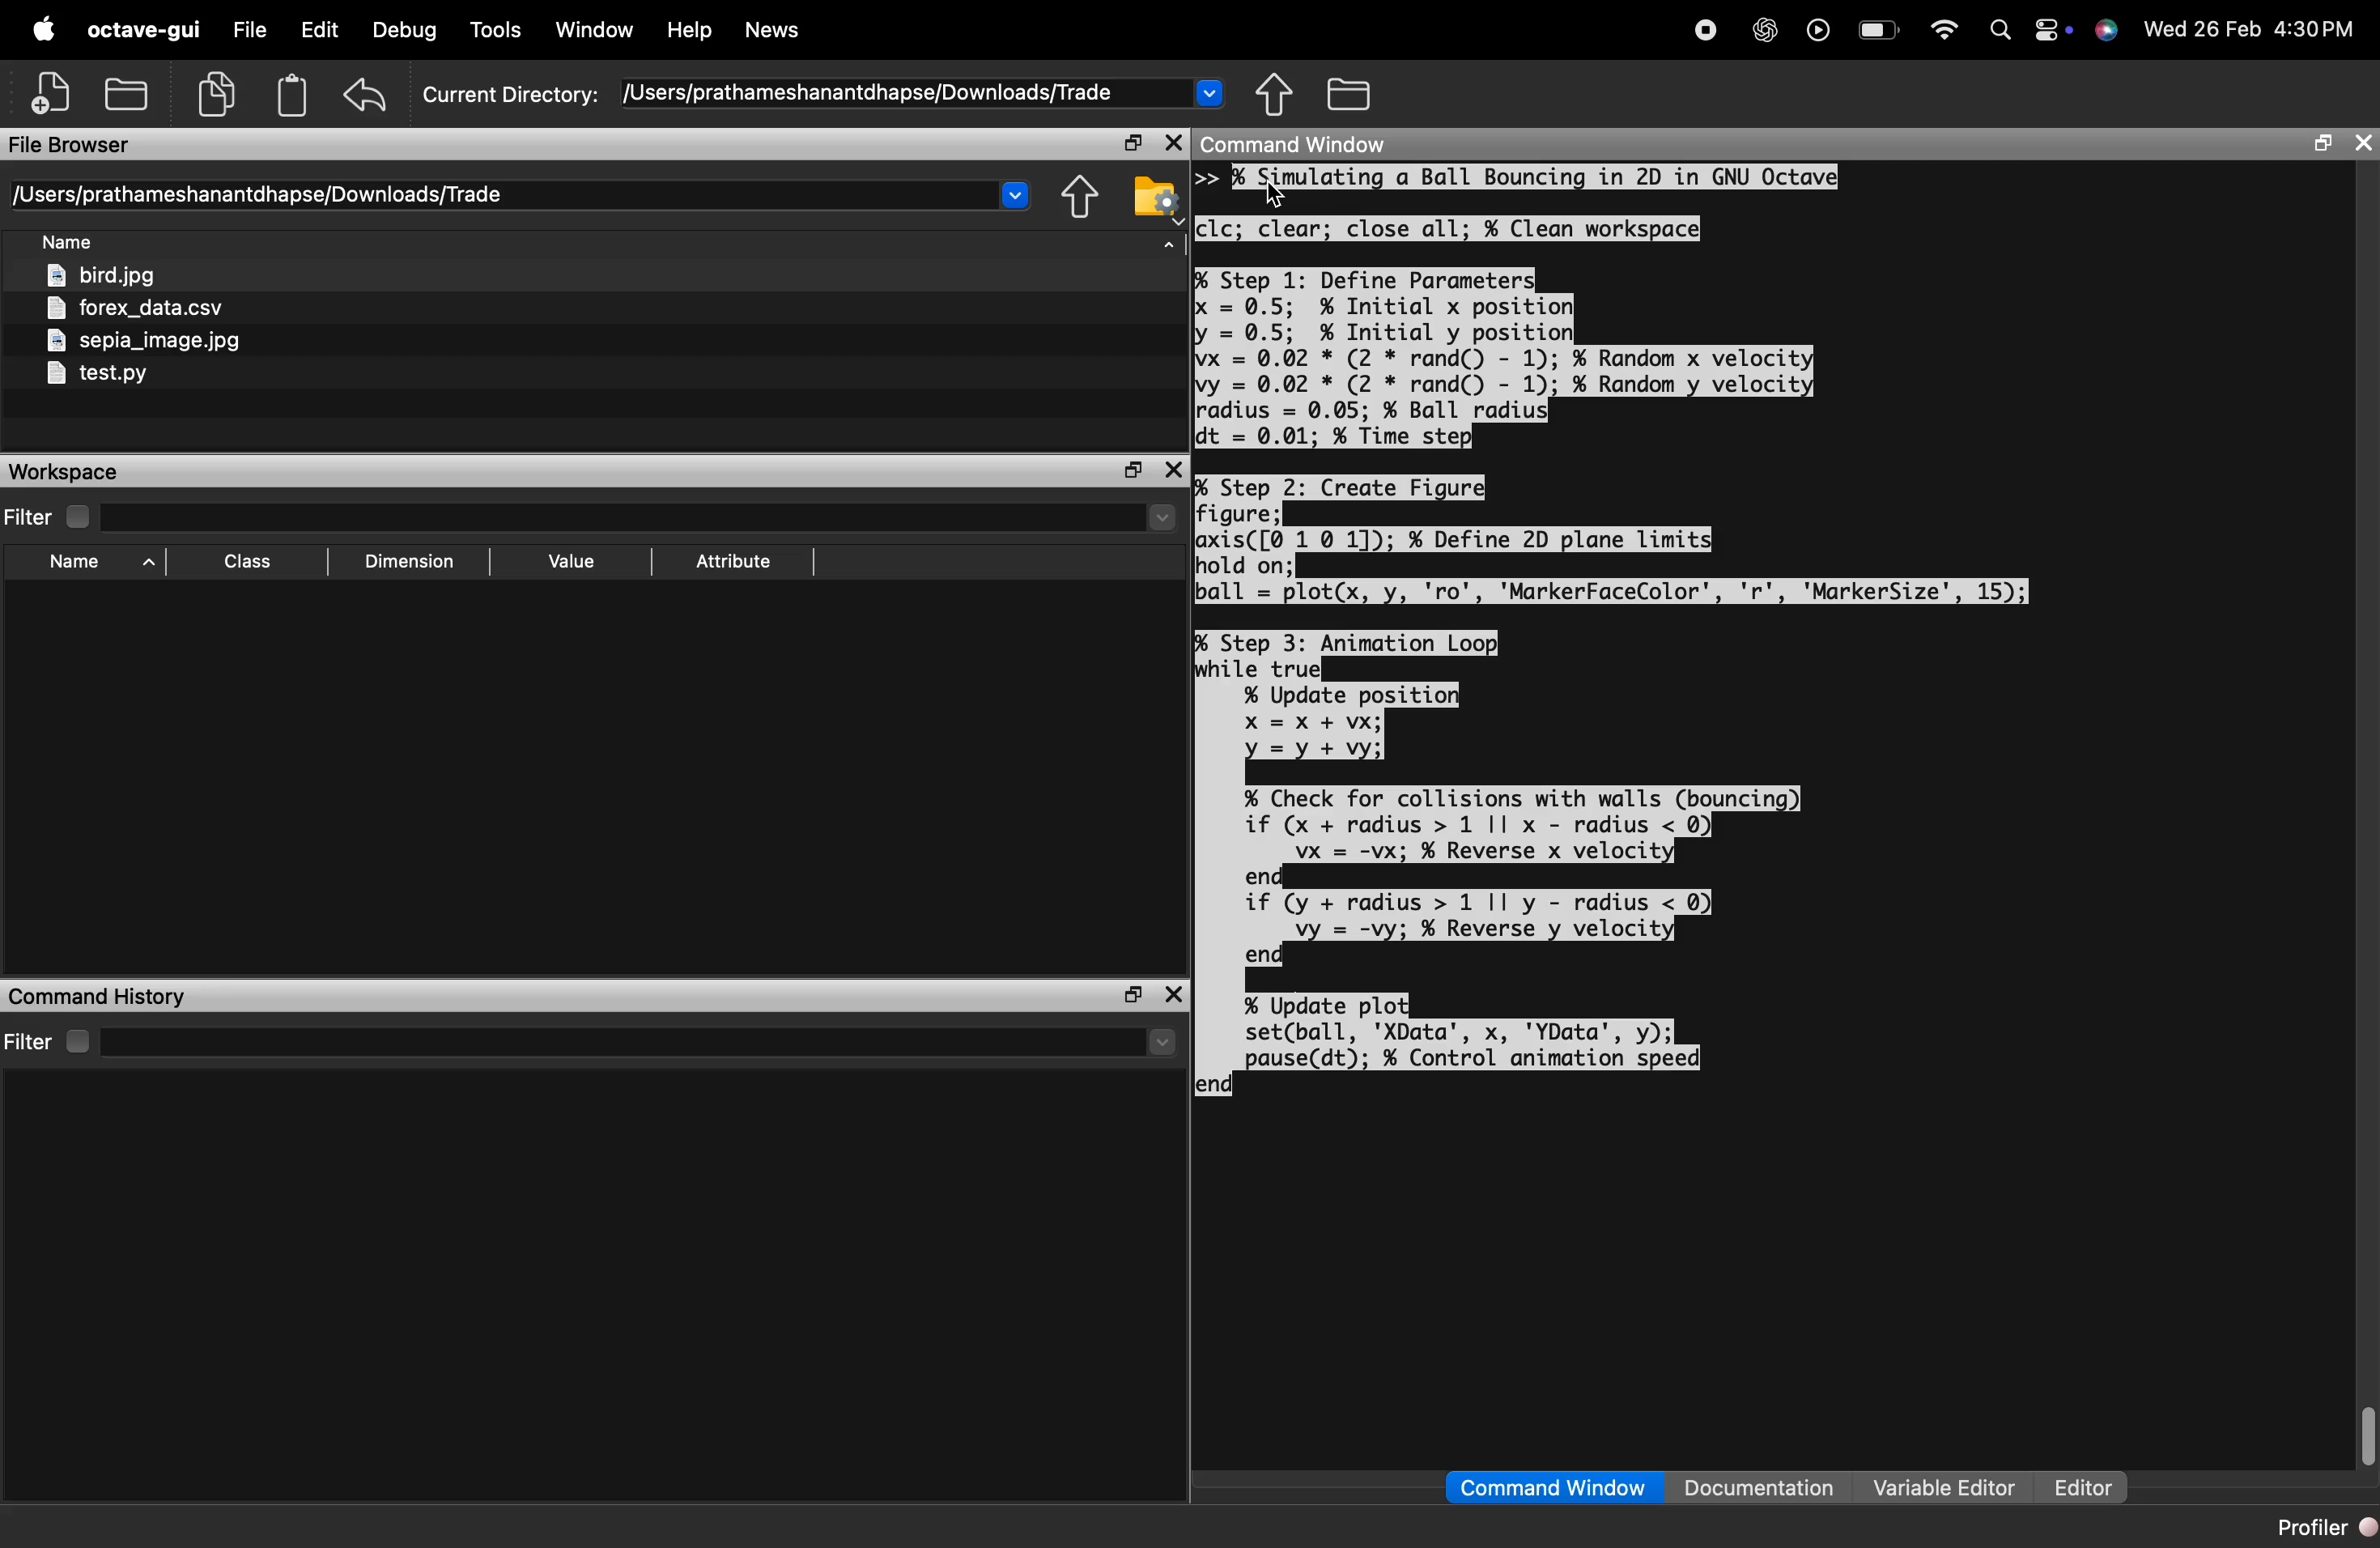 The width and height of the screenshot is (2380, 1548). Describe the element at coordinates (1132, 142) in the screenshot. I see `open in separate window` at that location.